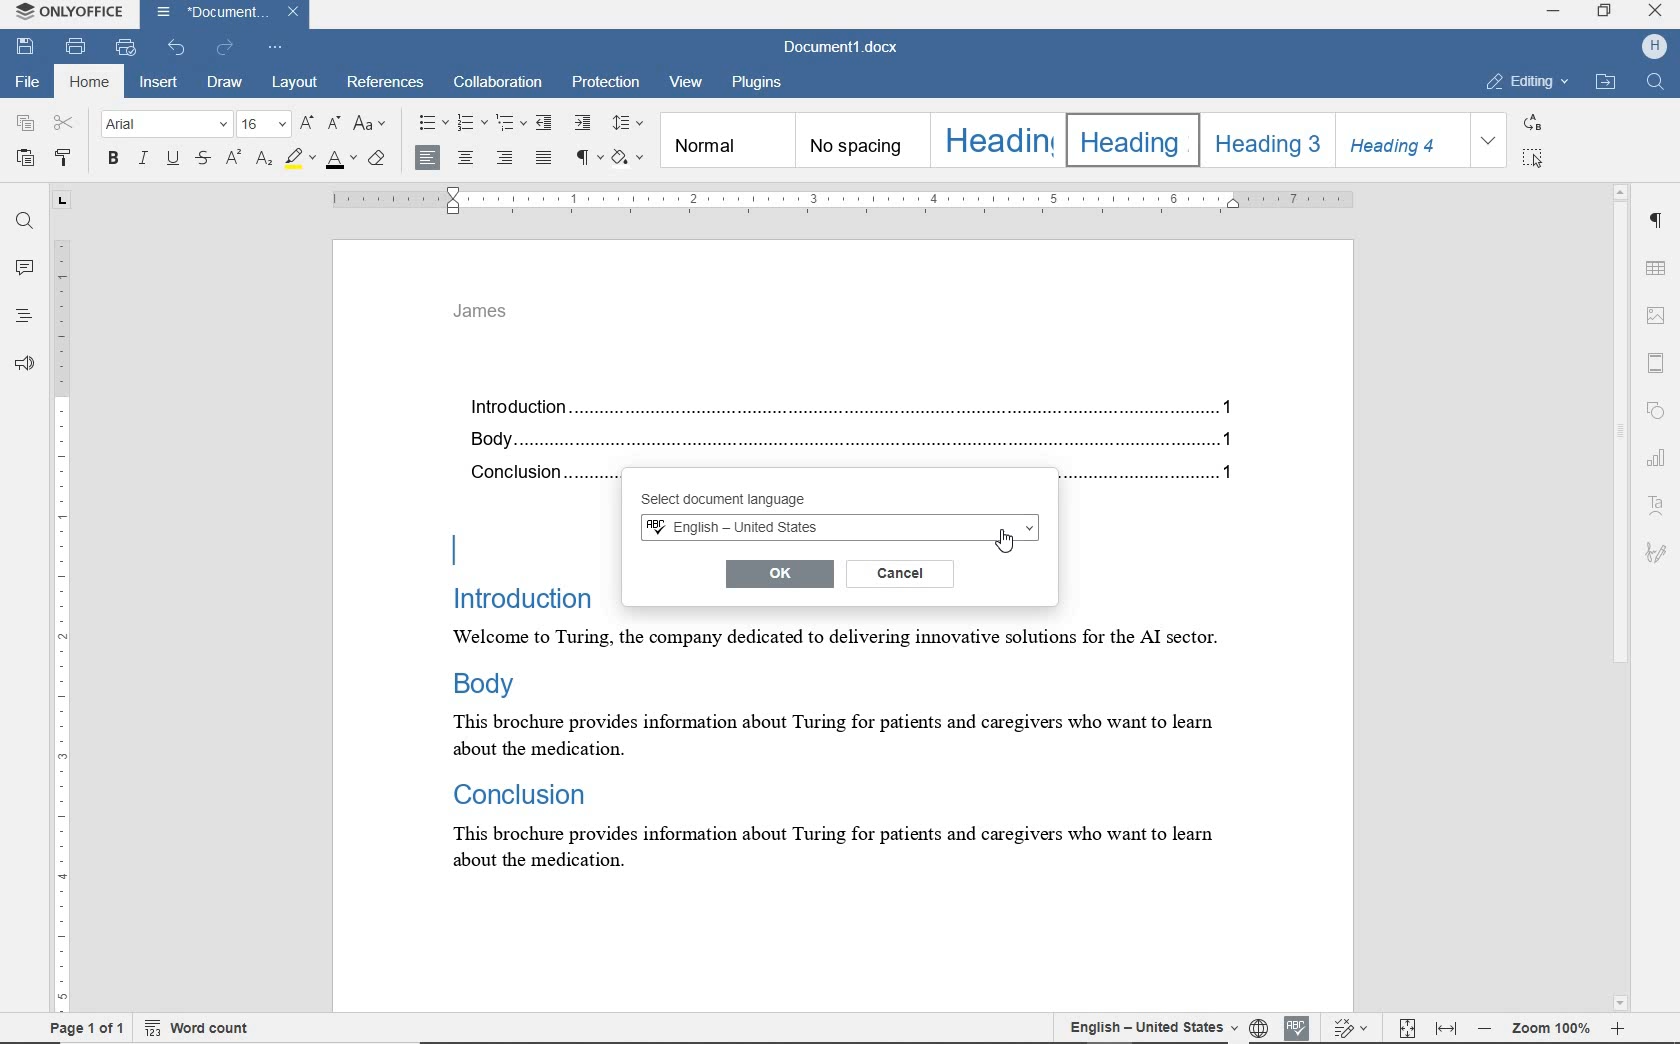 Image resolution: width=1680 pixels, height=1044 pixels. I want to click on protection, so click(606, 85).